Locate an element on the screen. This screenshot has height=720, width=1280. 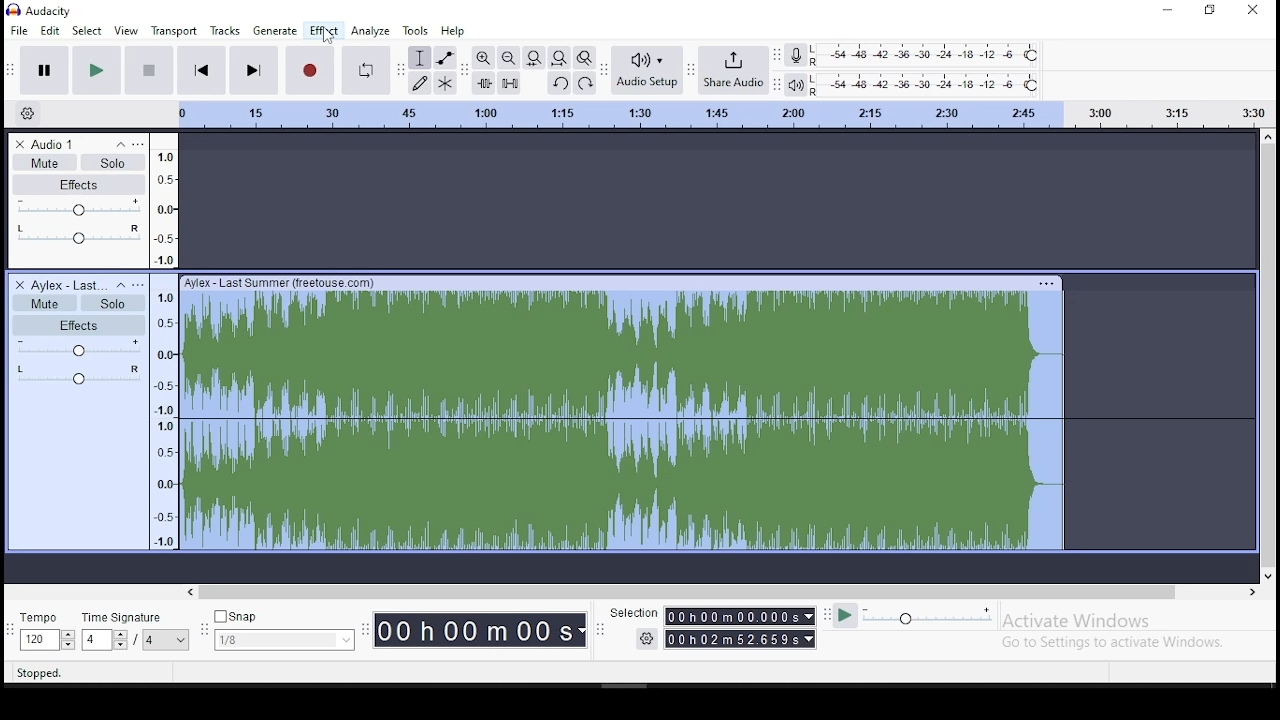
fit selection to width is located at coordinates (534, 58).